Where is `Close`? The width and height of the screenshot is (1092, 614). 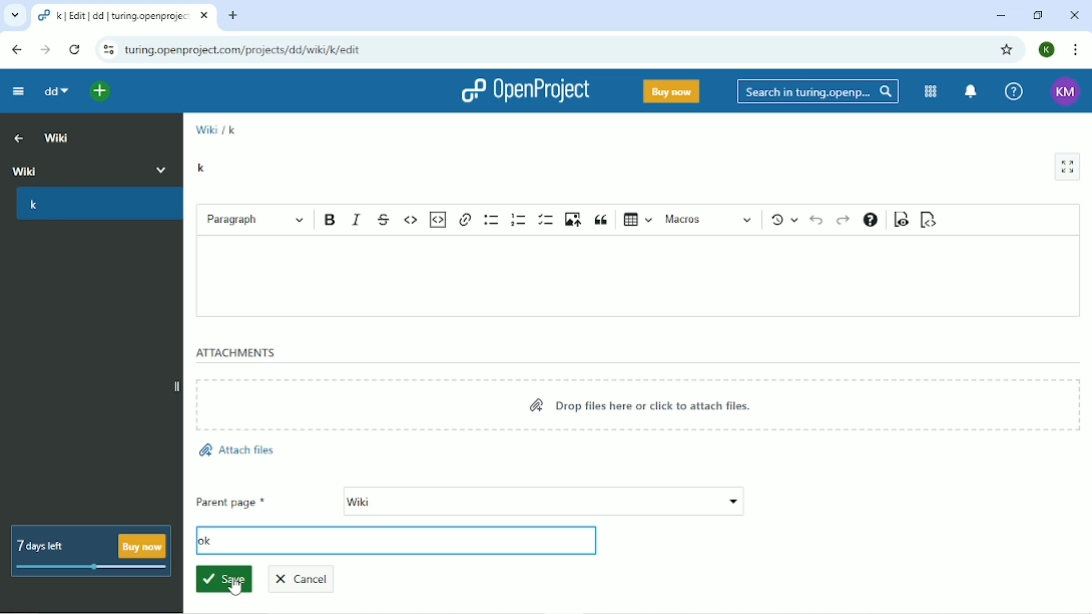 Close is located at coordinates (1074, 15).